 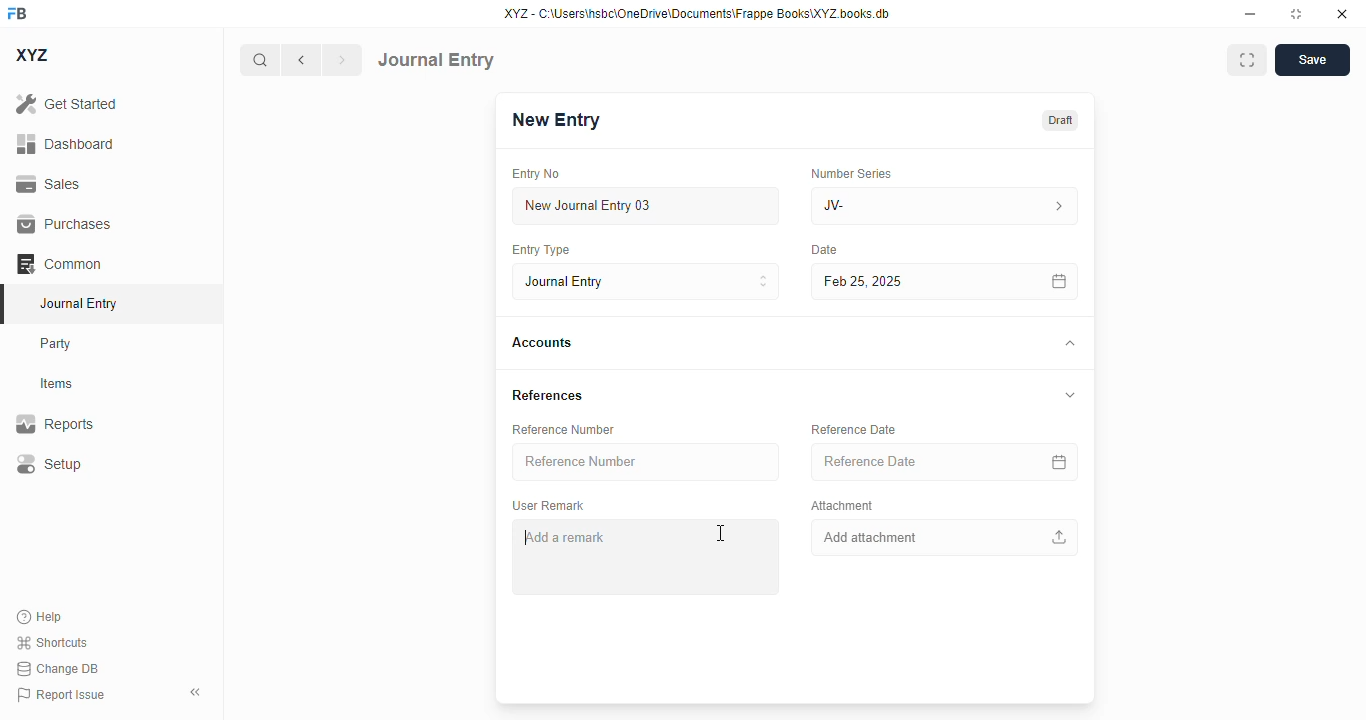 What do you see at coordinates (33, 55) in the screenshot?
I see `XYZ` at bounding box center [33, 55].